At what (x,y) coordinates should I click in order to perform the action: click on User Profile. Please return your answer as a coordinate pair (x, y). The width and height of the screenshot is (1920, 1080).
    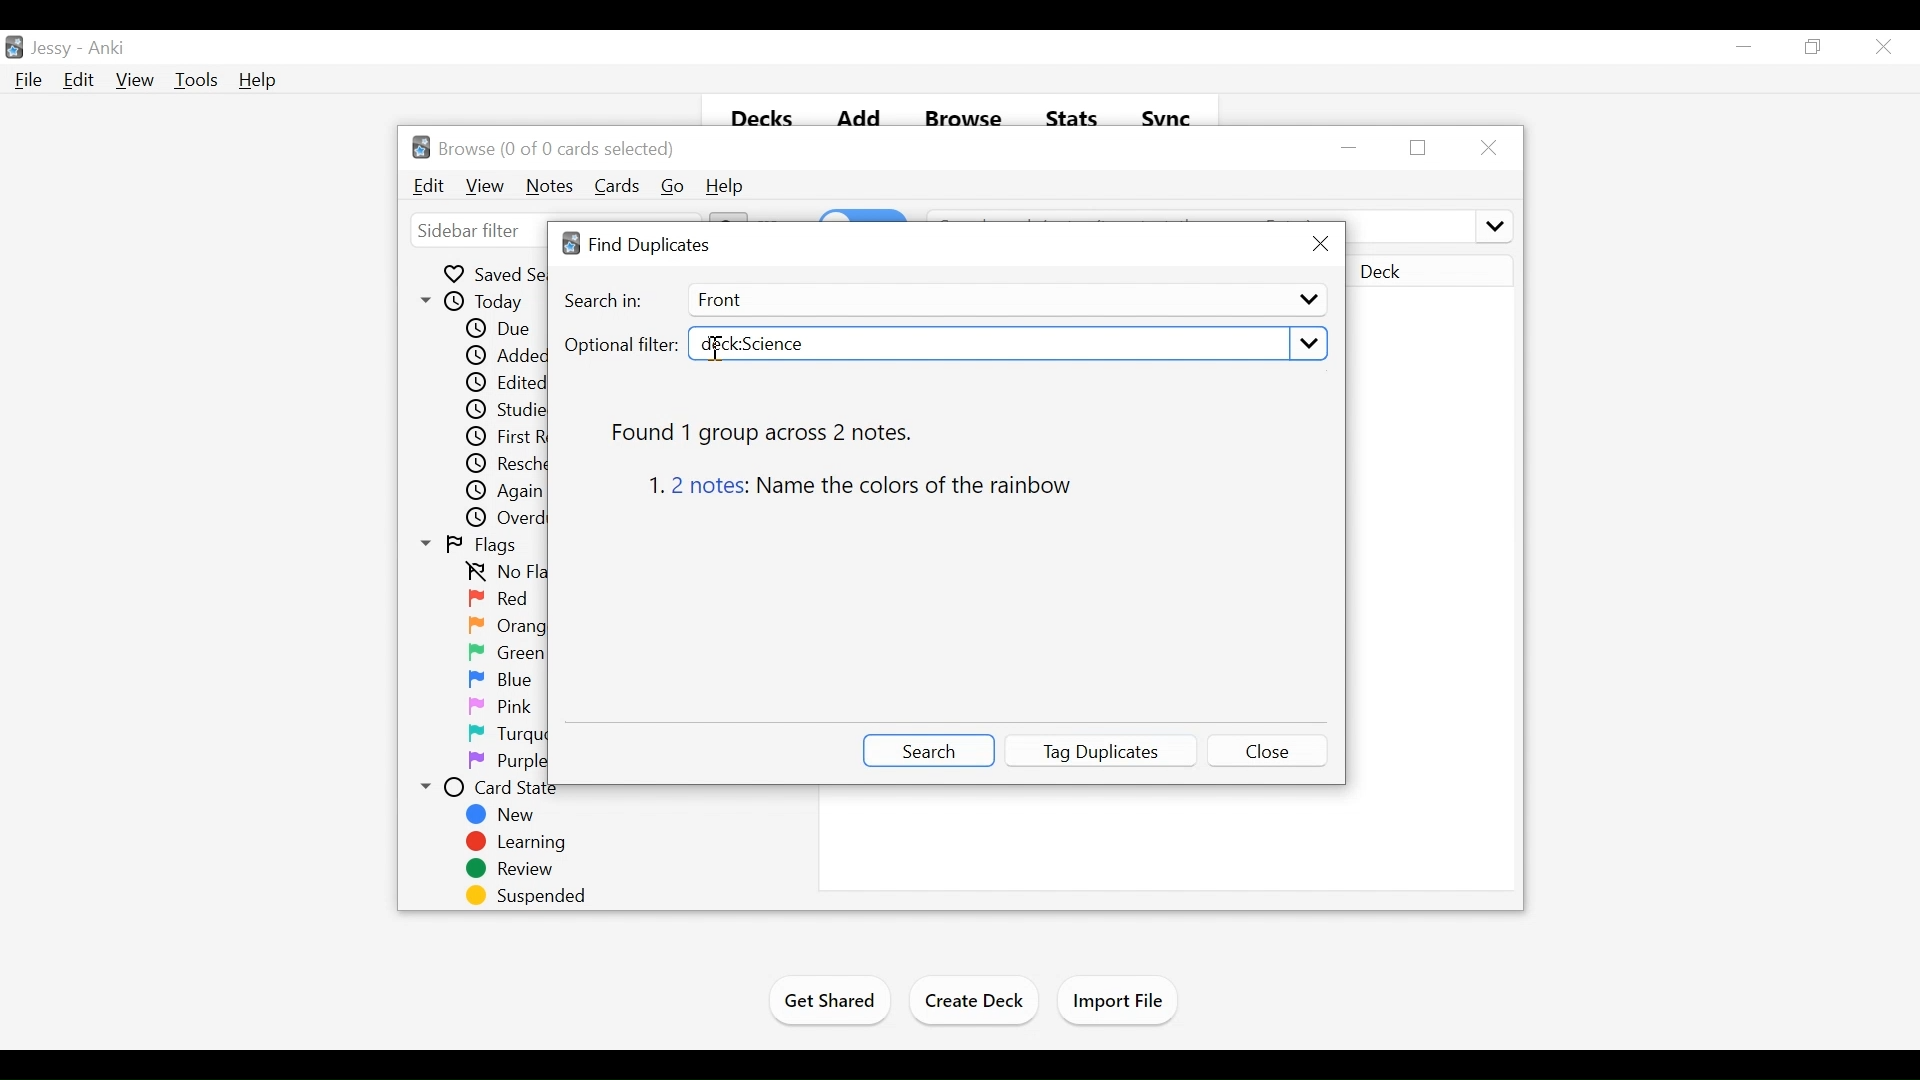
    Looking at the image, I should click on (51, 49).